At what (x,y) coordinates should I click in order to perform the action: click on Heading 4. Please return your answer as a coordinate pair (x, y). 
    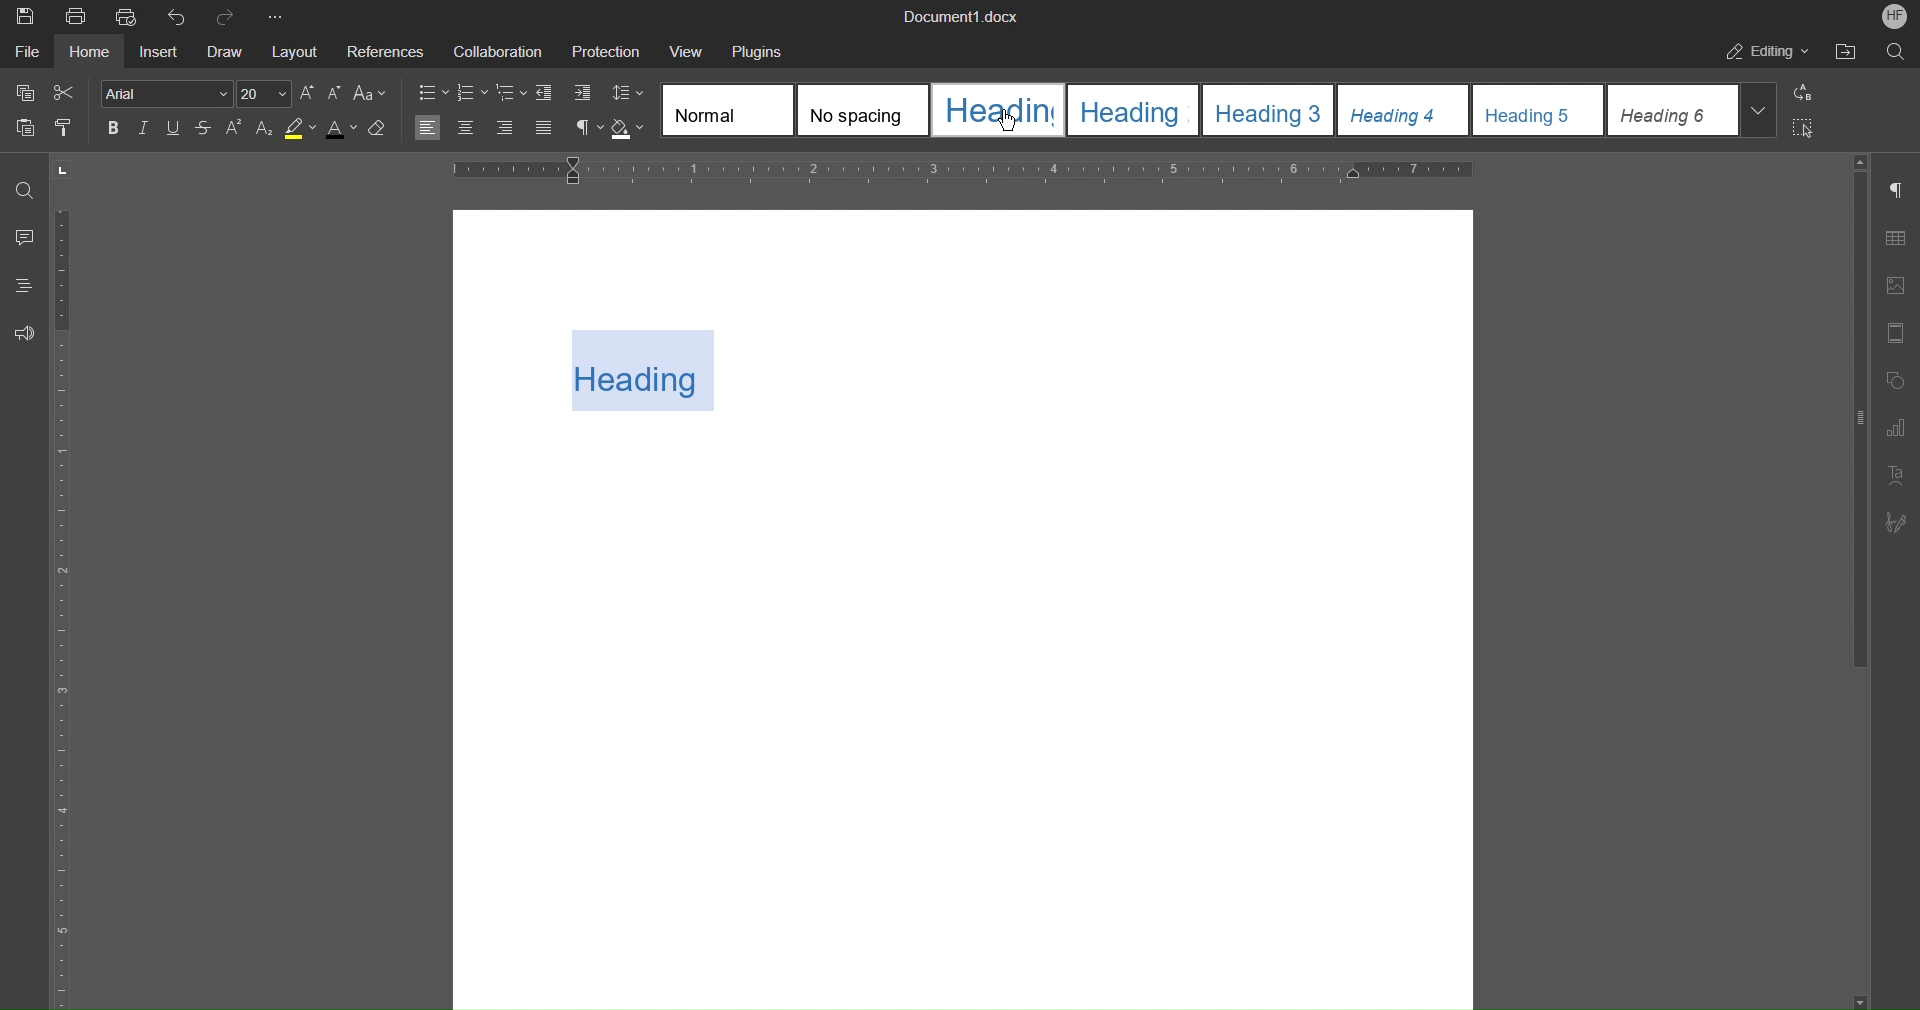
    Looking at the image, I should click on (1408, 111).